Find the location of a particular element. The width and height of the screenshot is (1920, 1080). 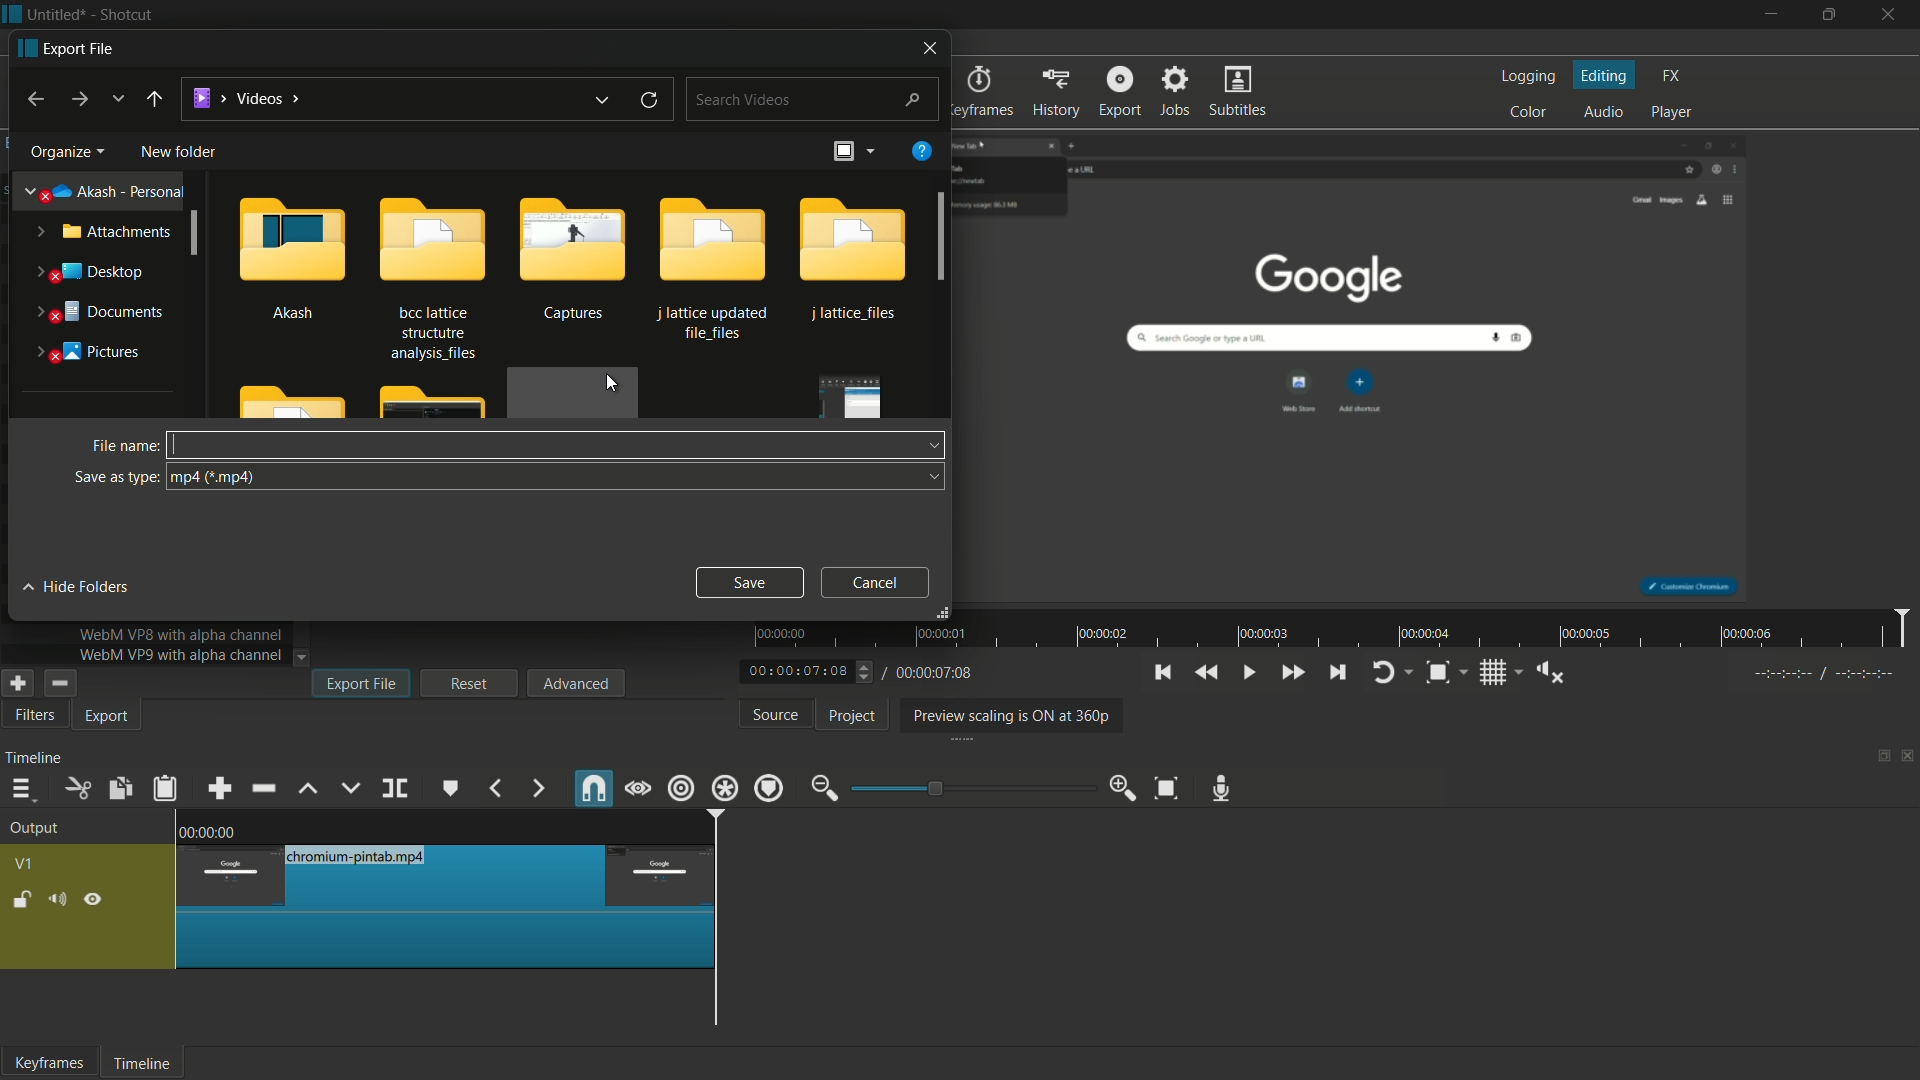

jobs is located at coordinates (1173, 91).